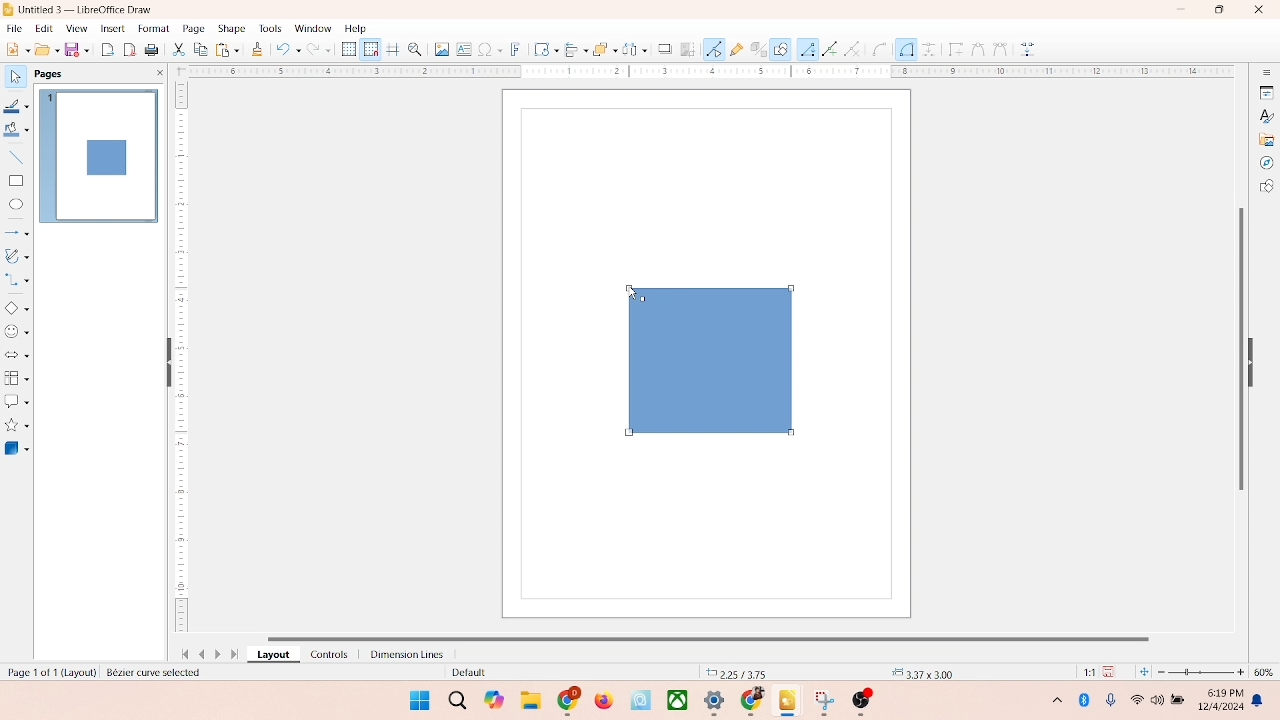  Describe the element at coordinates (1160, 700) in the screenshot. I see `speaker` at that location.